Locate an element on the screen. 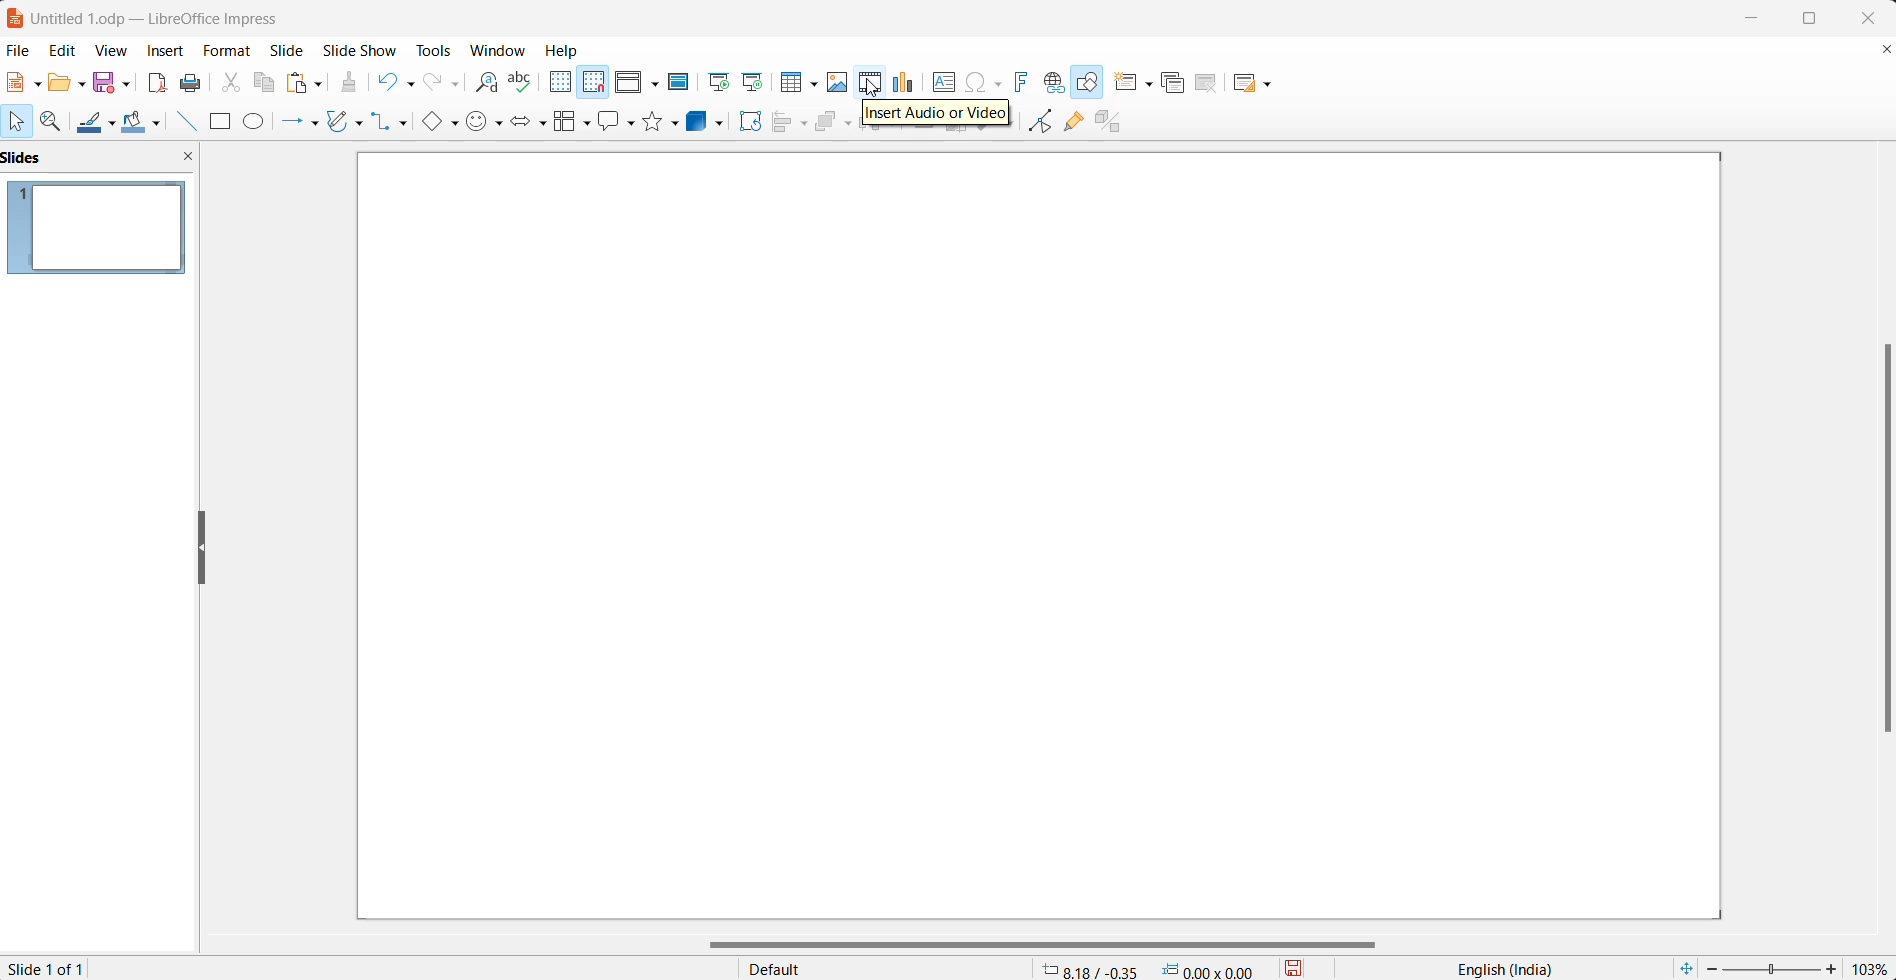 This screenshot has height=980, width=1896. redo is located at coordinates (437, 85).